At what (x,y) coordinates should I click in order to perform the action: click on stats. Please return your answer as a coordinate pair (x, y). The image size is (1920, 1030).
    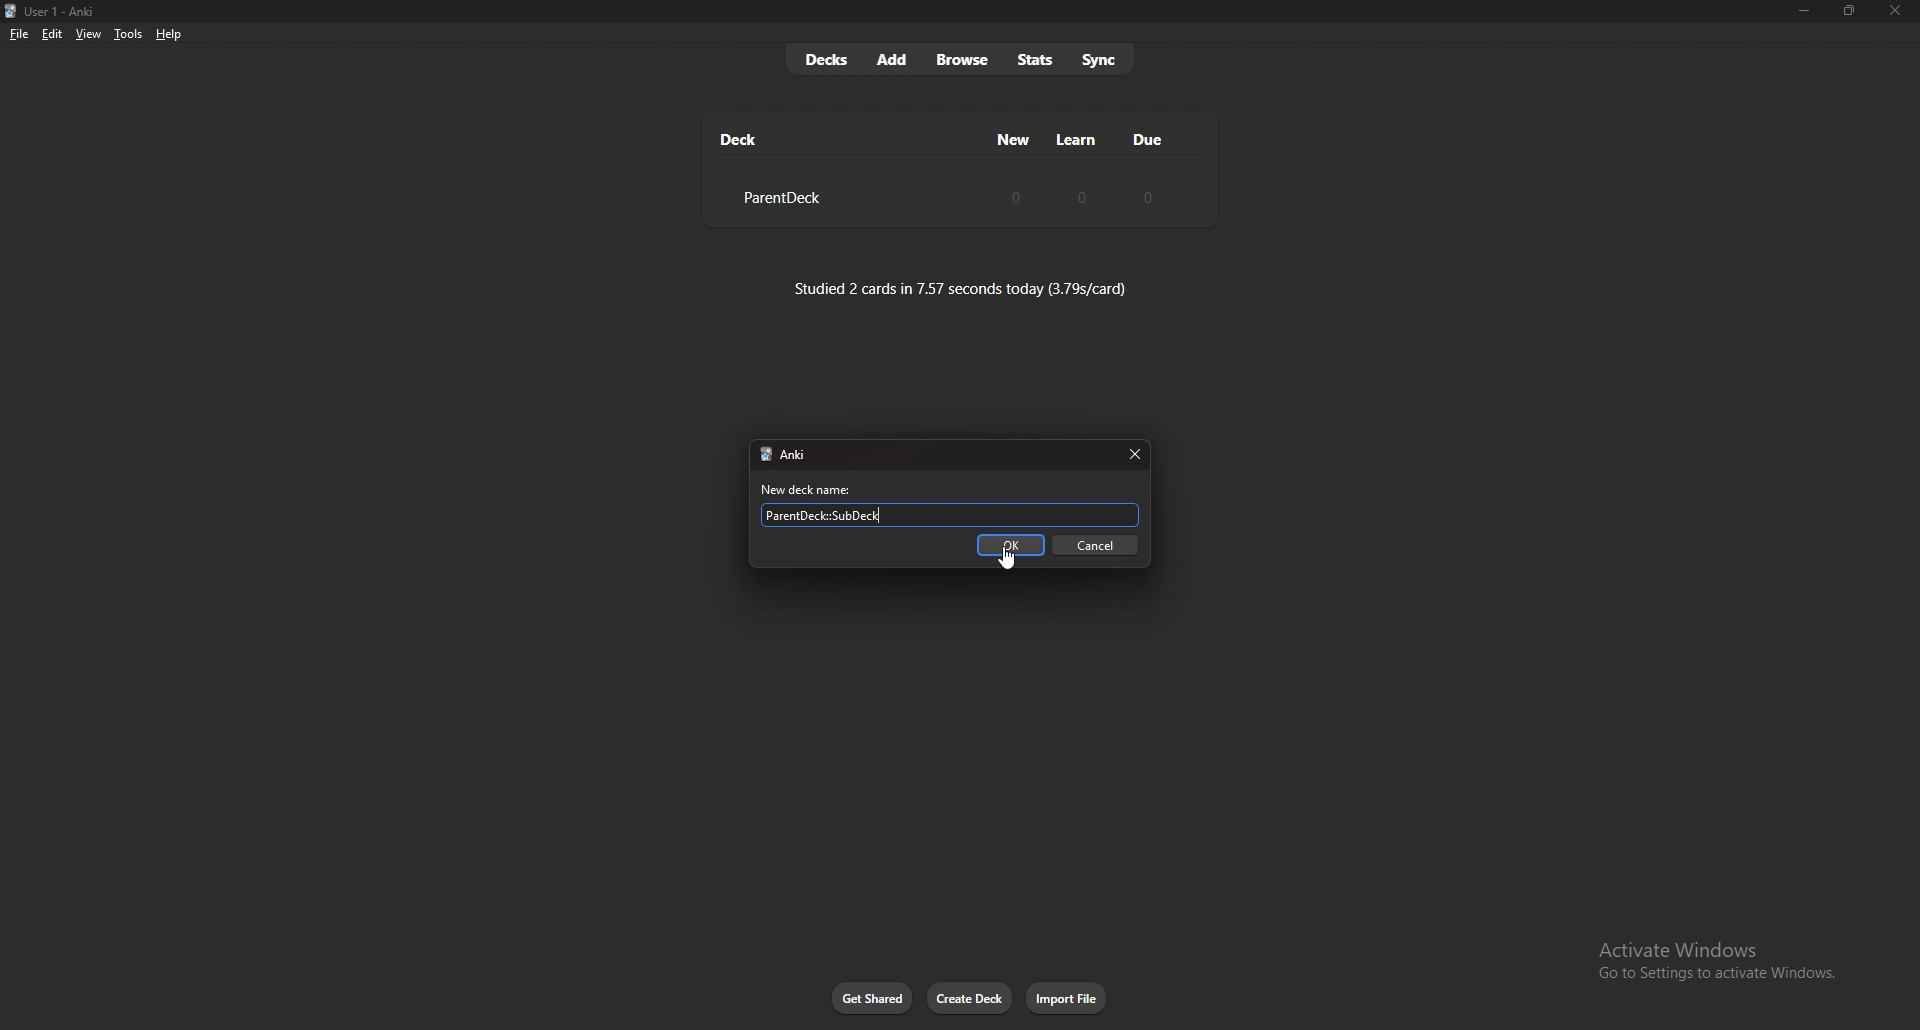
    Looking at the image, I should click on (1035, 60).